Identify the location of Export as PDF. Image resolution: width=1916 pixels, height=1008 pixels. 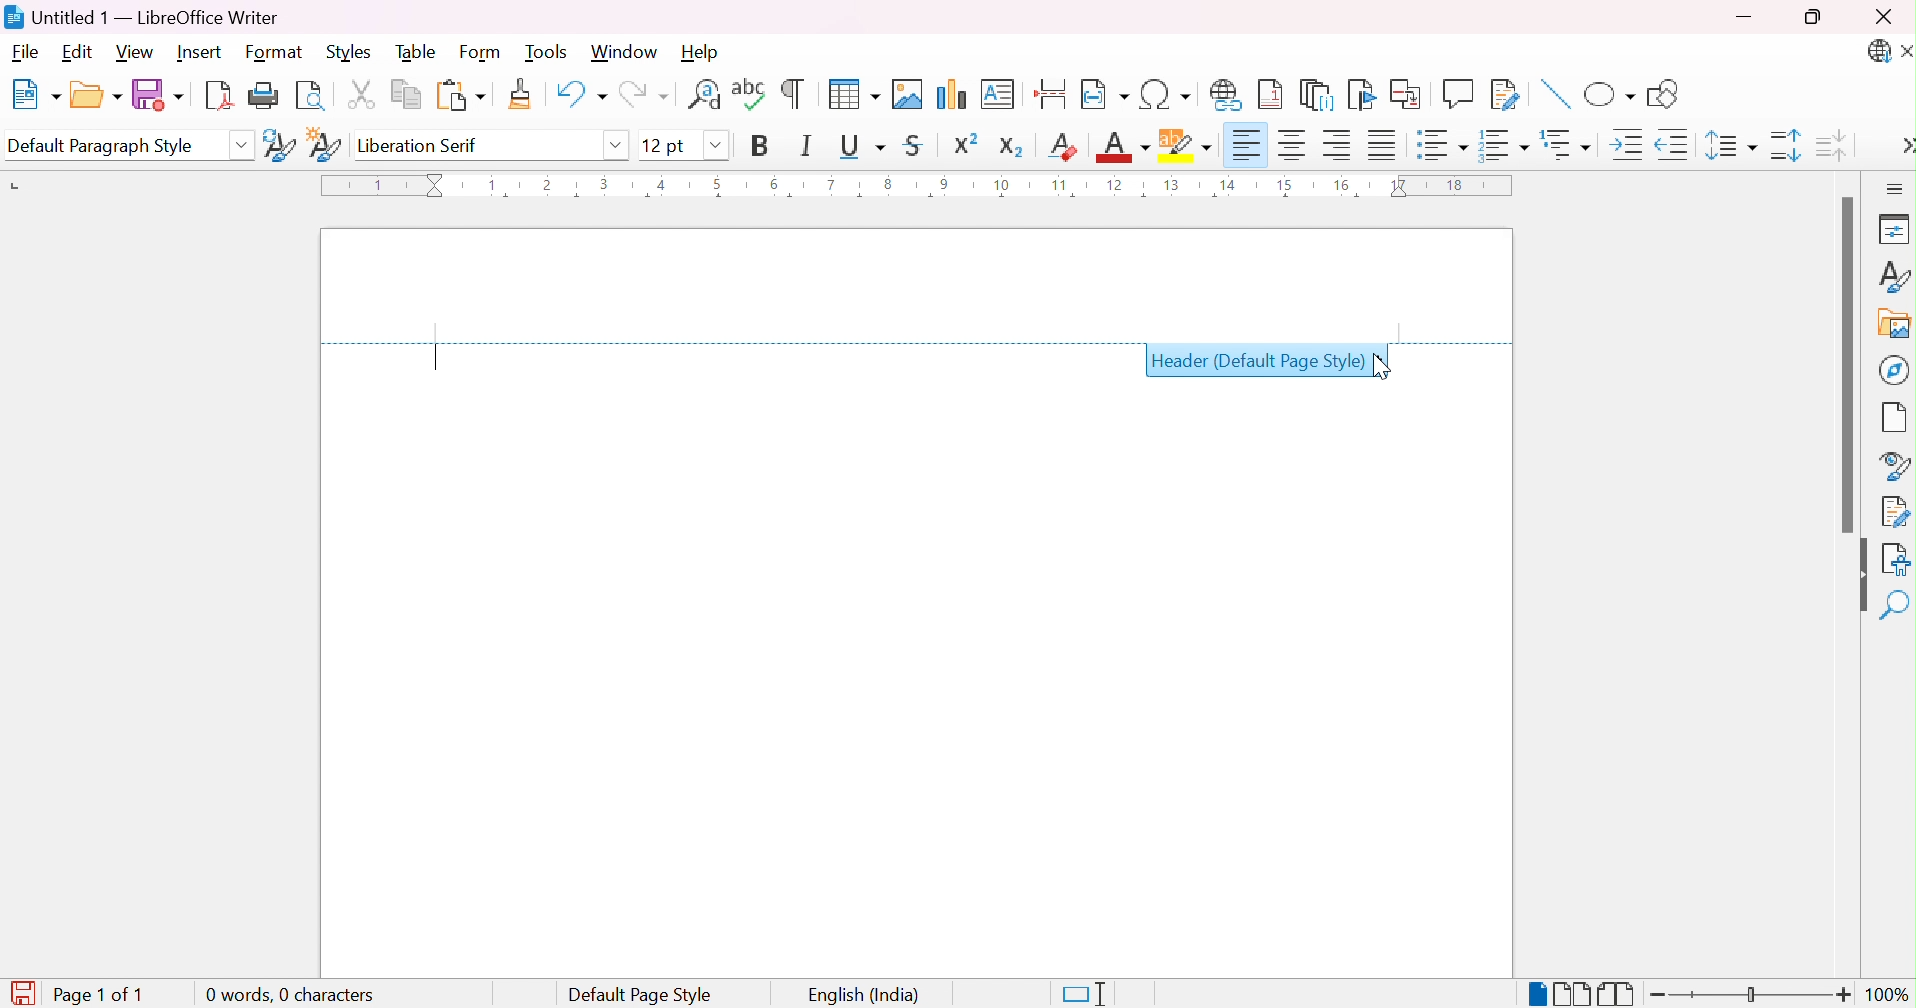
(222, 98).